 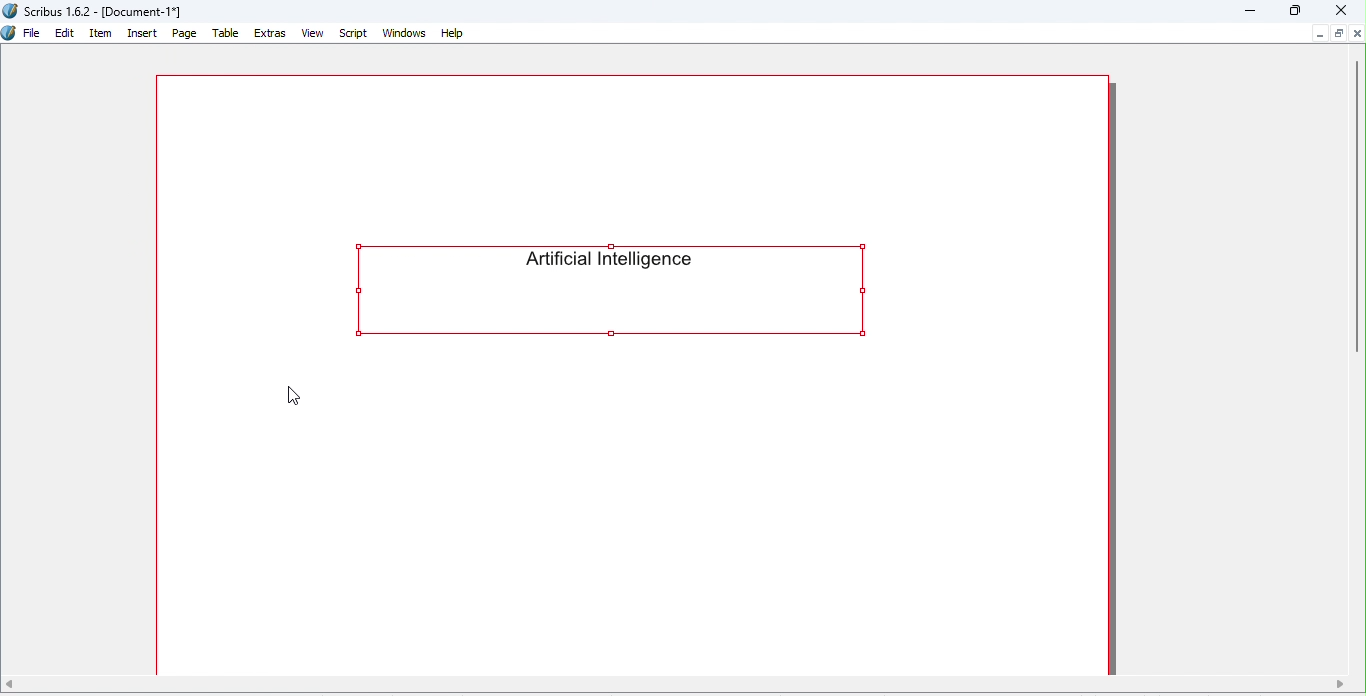 What do you see at coordinates (1358, 207) in the screenshot?
I see `Vertical scroll bar` at bounding box center [1358, 207].